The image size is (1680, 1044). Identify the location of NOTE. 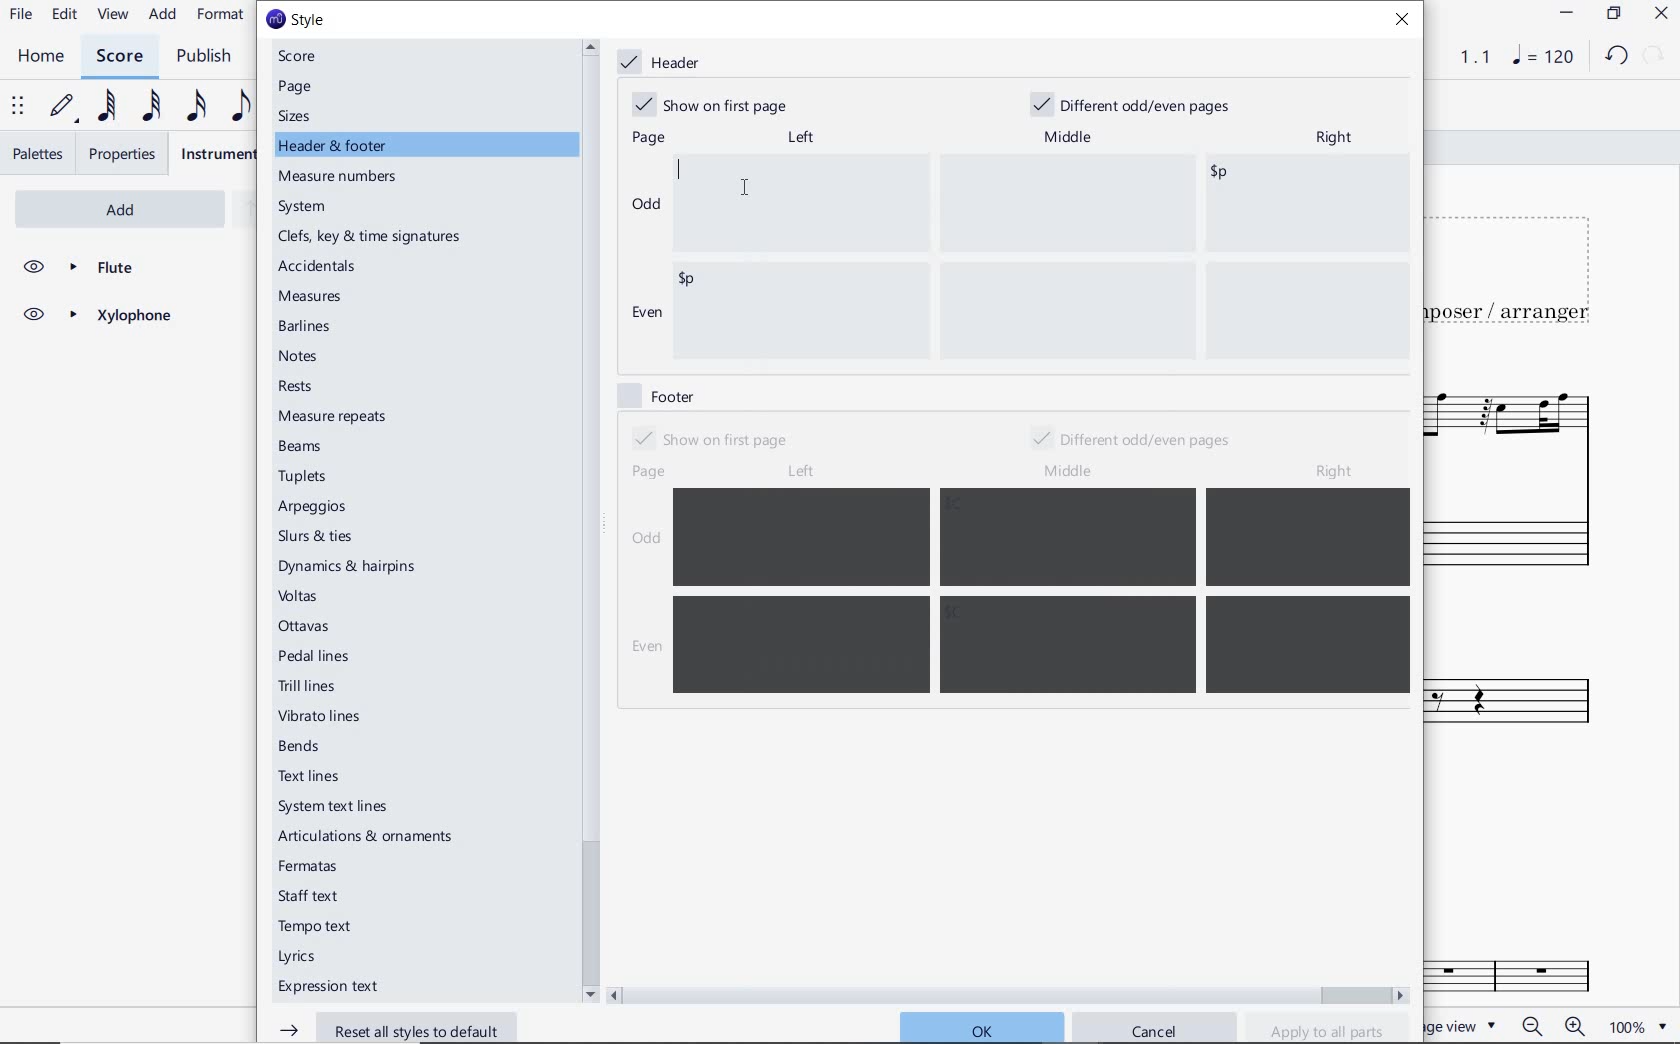
(1541, 58).